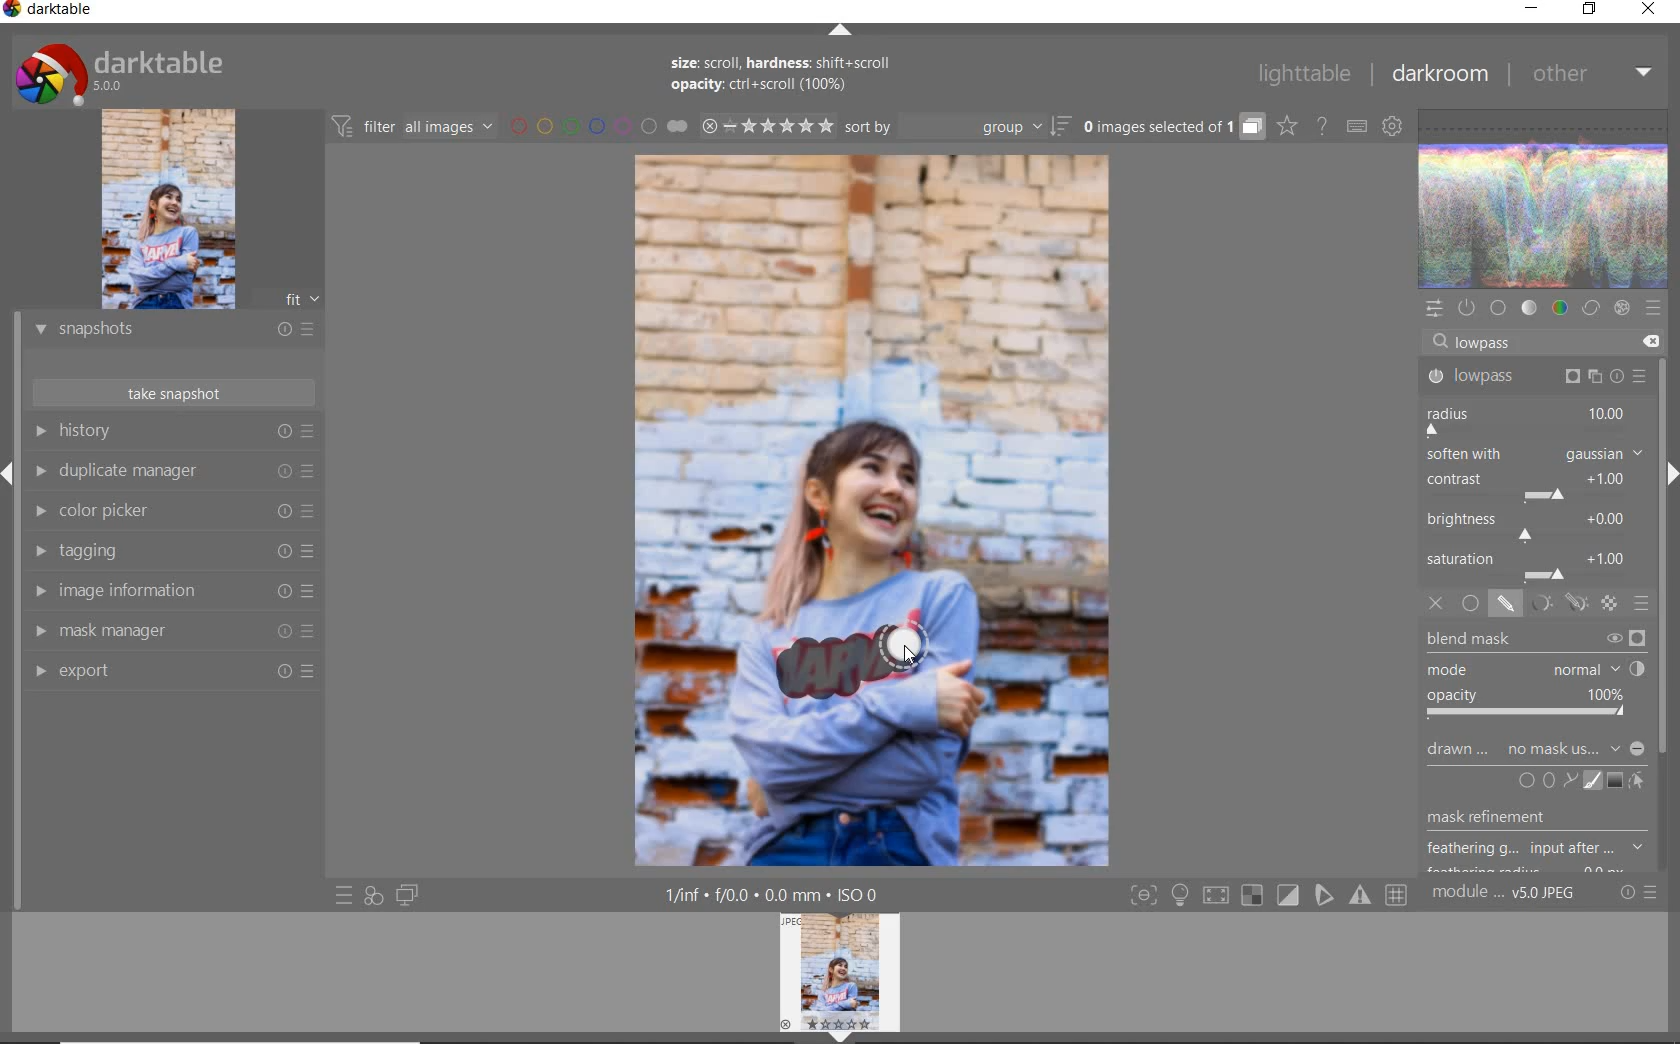 This screenshot has height=1044, width=1680. I want to click on other, so click(1591, 78).